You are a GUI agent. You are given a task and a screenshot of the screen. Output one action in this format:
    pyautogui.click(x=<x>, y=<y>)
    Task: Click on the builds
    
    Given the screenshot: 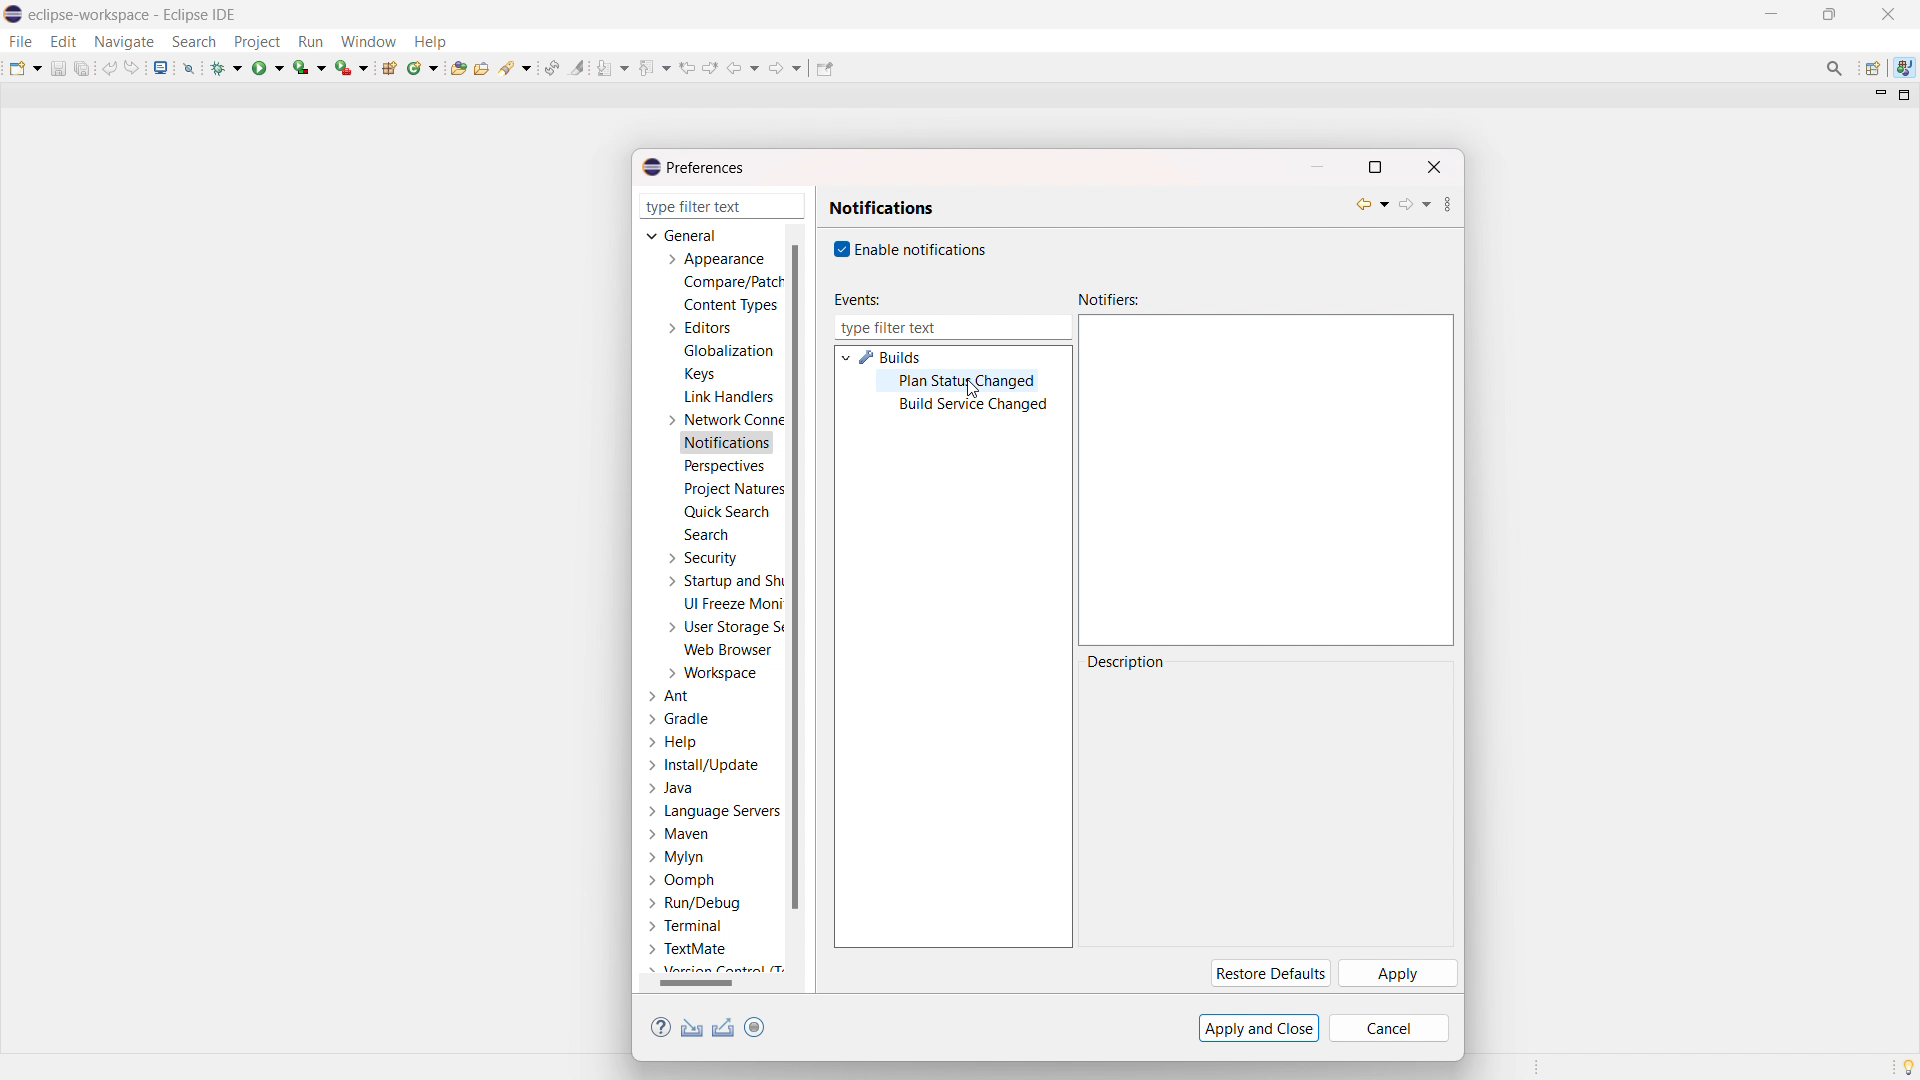 What is the action you would take?
    pyautogui.click(x=892, y=357)
    